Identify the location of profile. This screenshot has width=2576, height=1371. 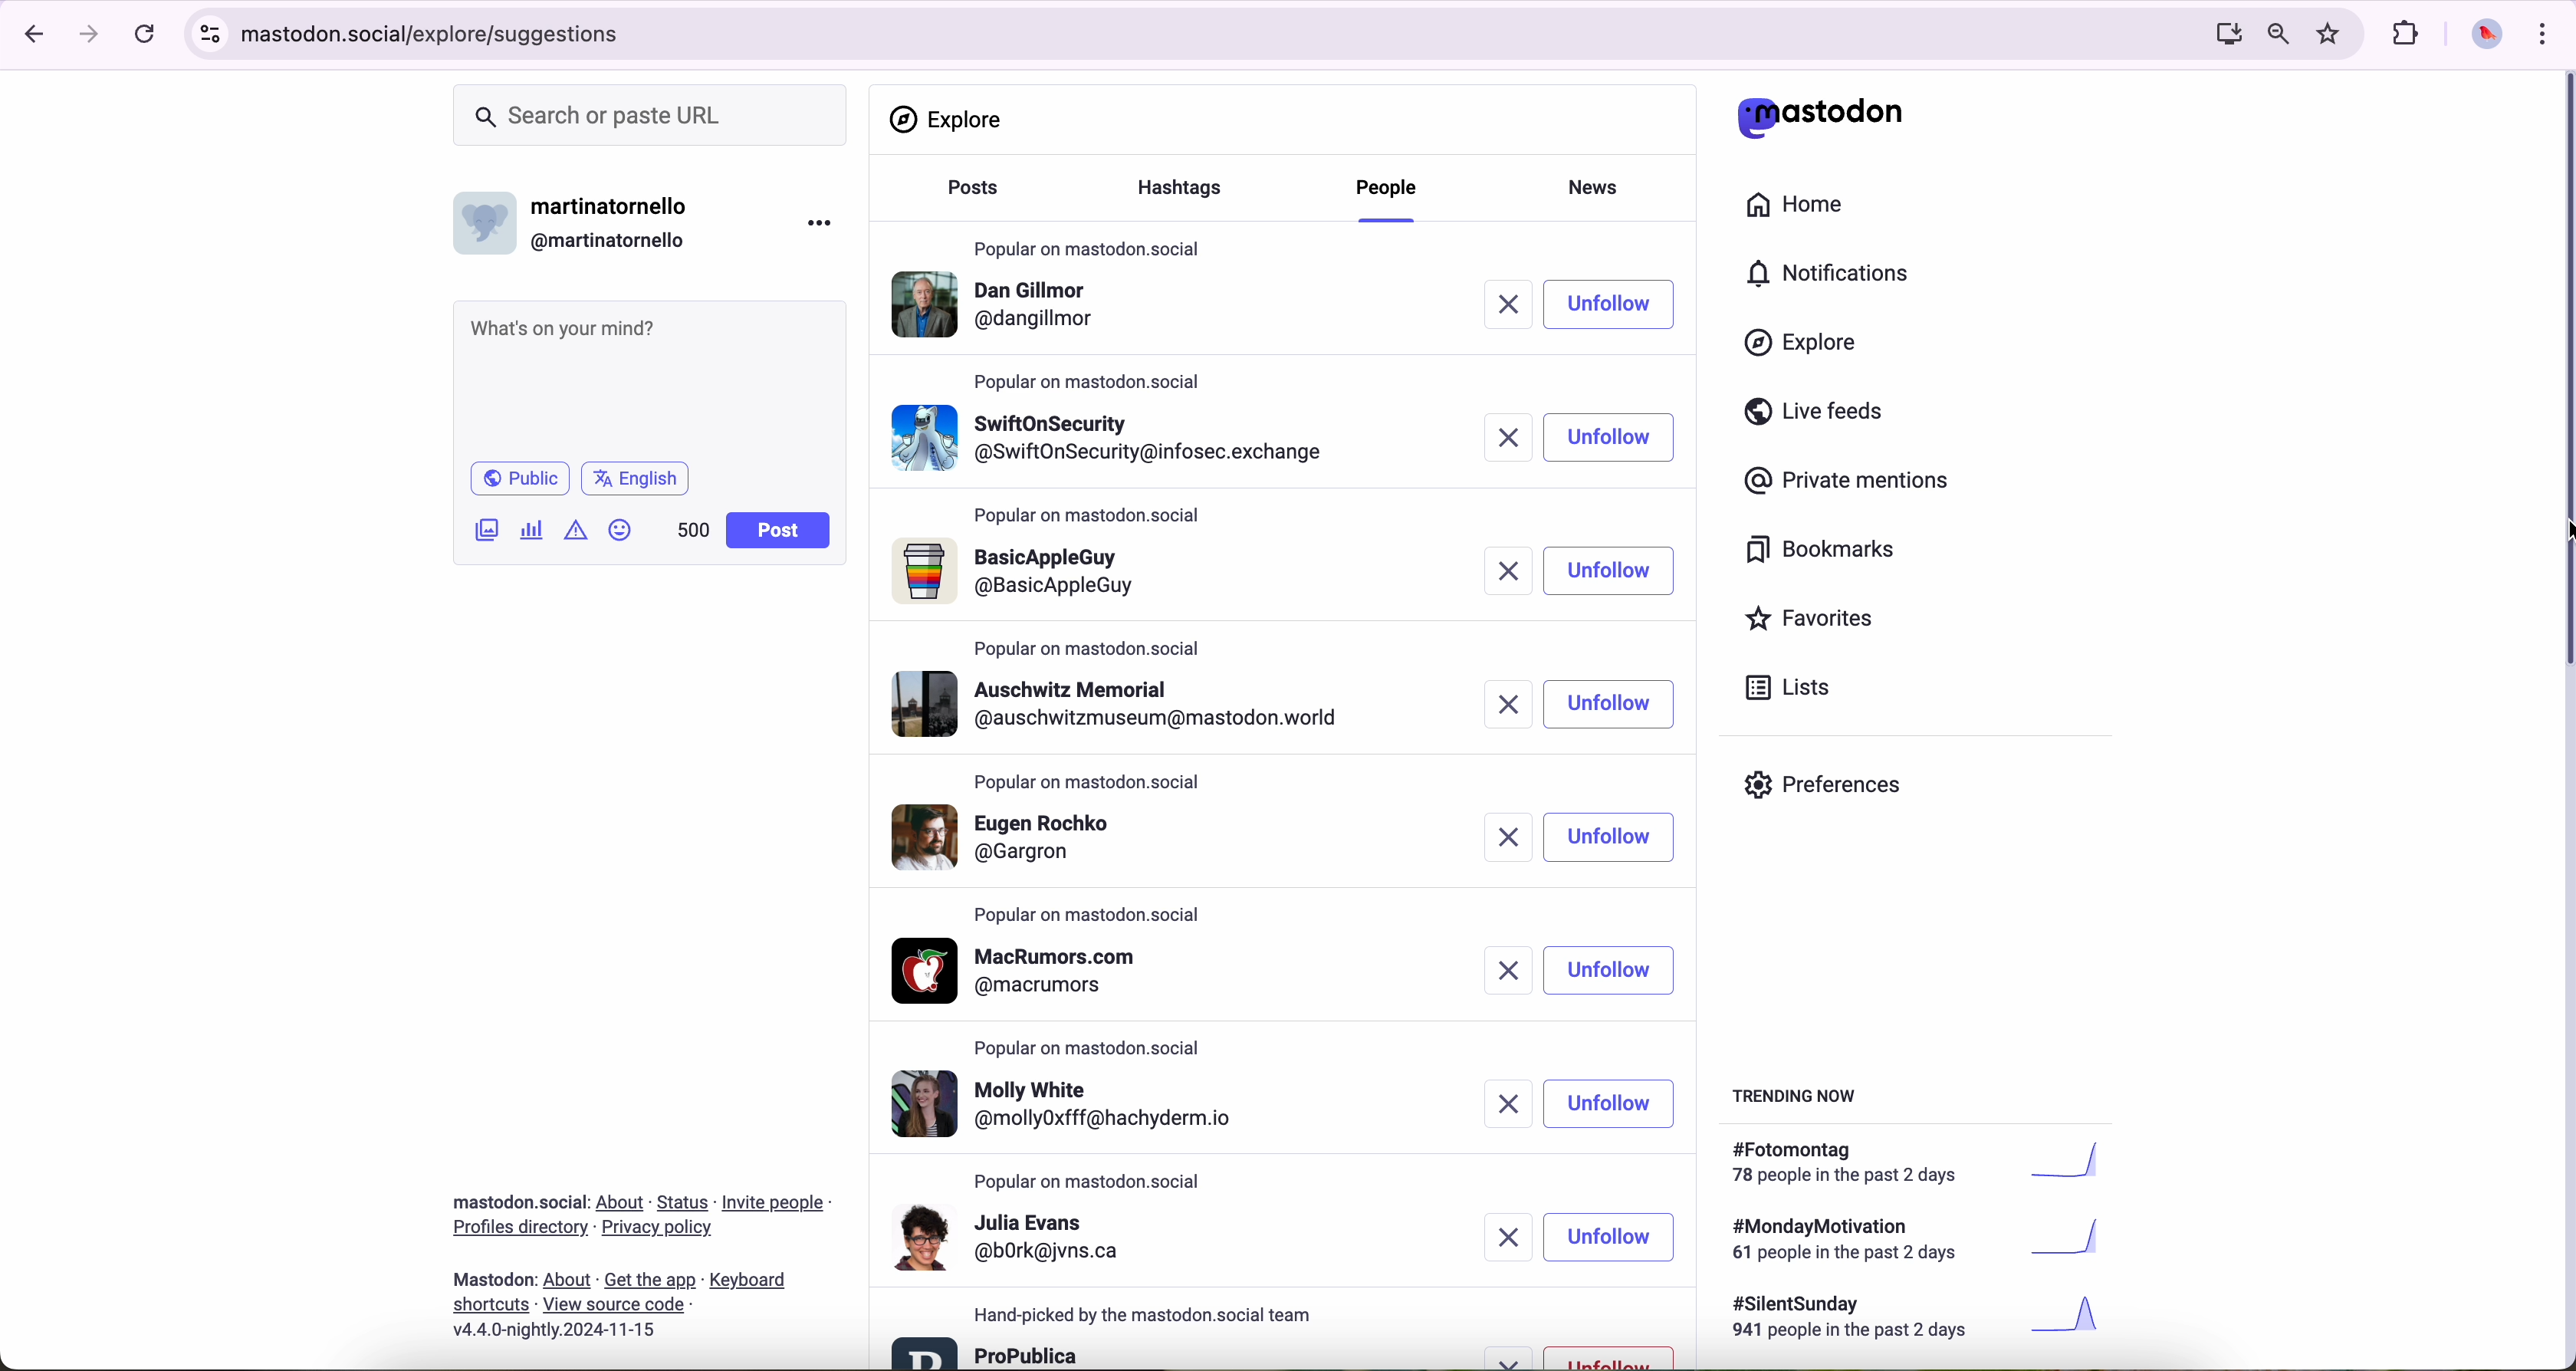
(1128, 704).